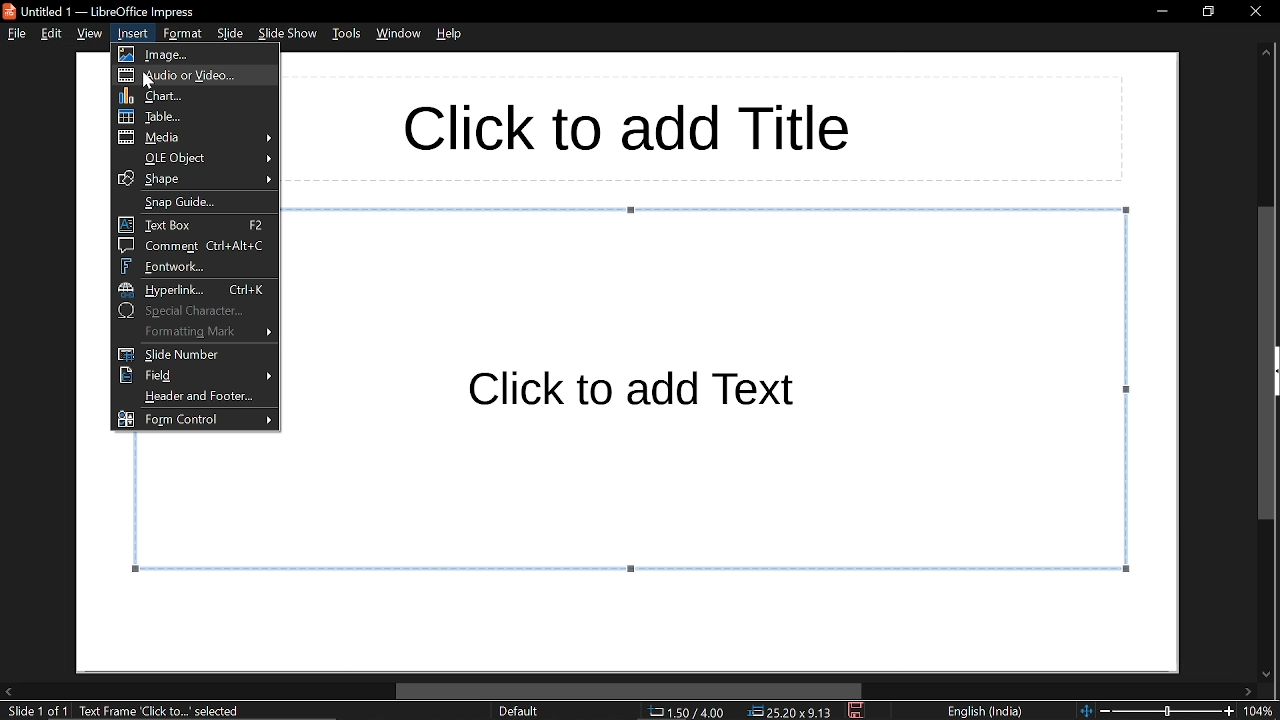 The width and height of the screenshot is (1280, 720). I want to click on text box, so click(194, 224).